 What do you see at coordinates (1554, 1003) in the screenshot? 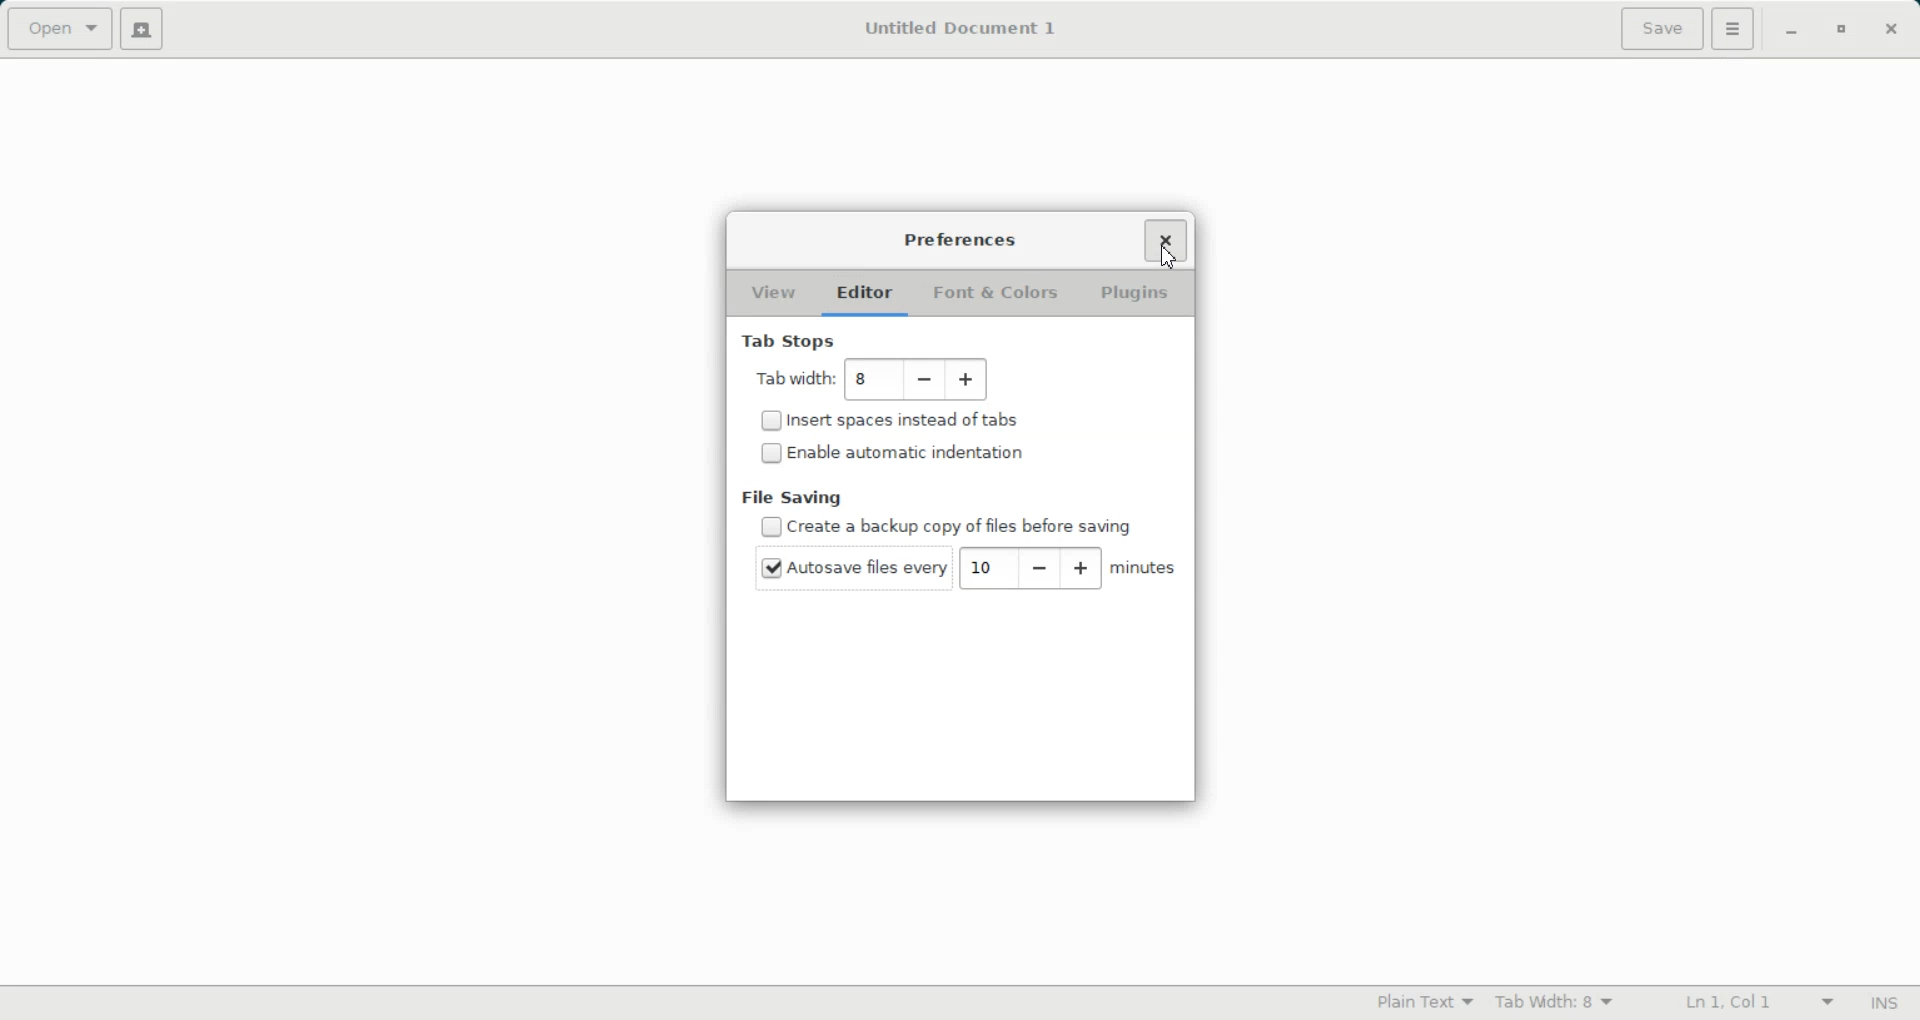
I see `Tab Width` at bounding box center [1554, 1003].